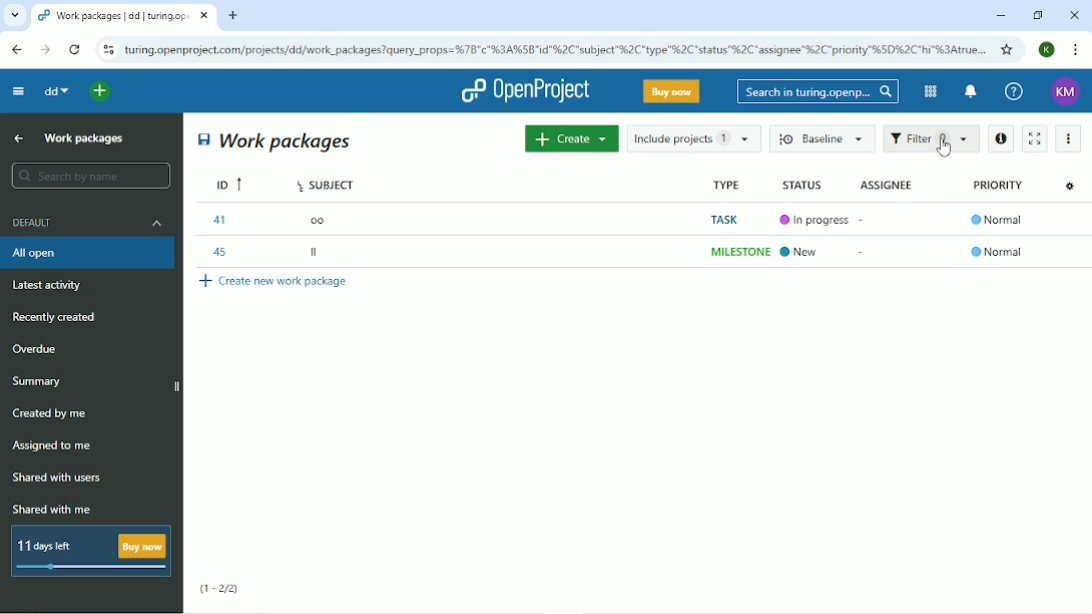 The width and height of the screenshot is (1092, 614). I want to click on Subject, so click(325, 184).